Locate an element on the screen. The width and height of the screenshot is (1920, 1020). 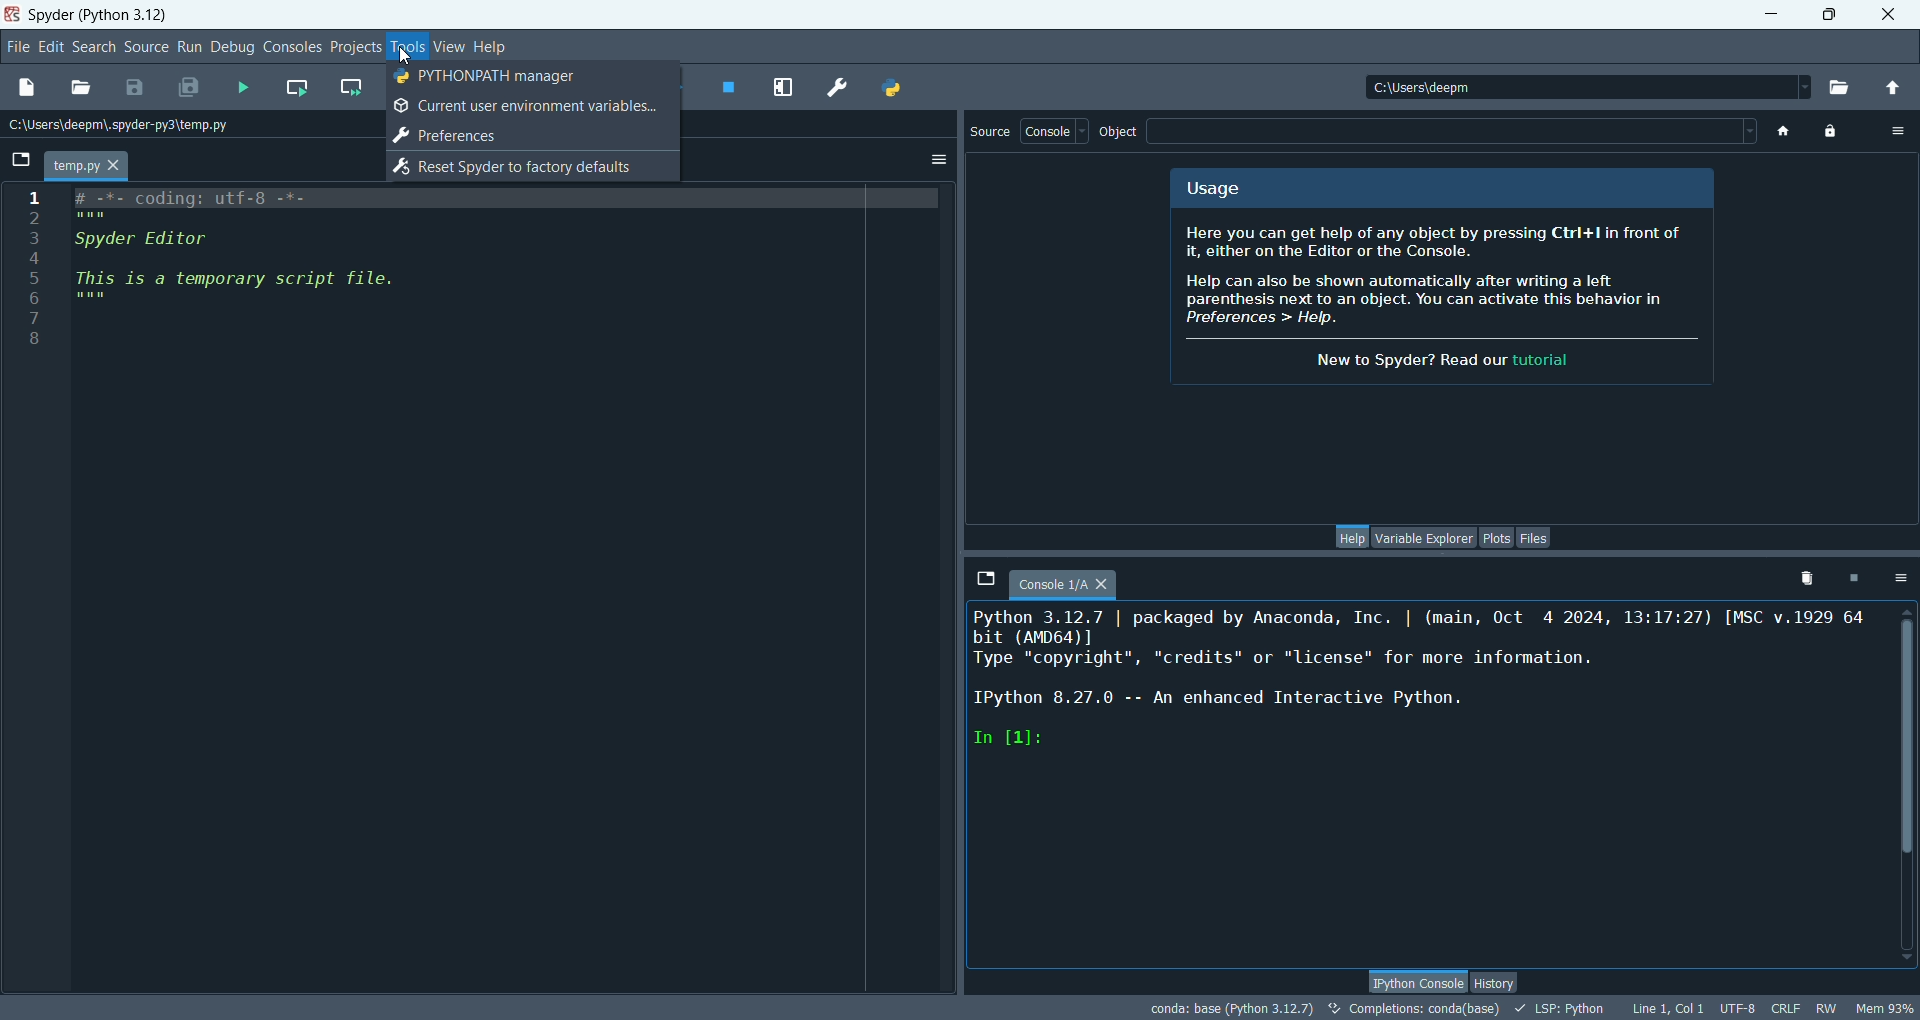
numbers is located at coordinates (35, 275).